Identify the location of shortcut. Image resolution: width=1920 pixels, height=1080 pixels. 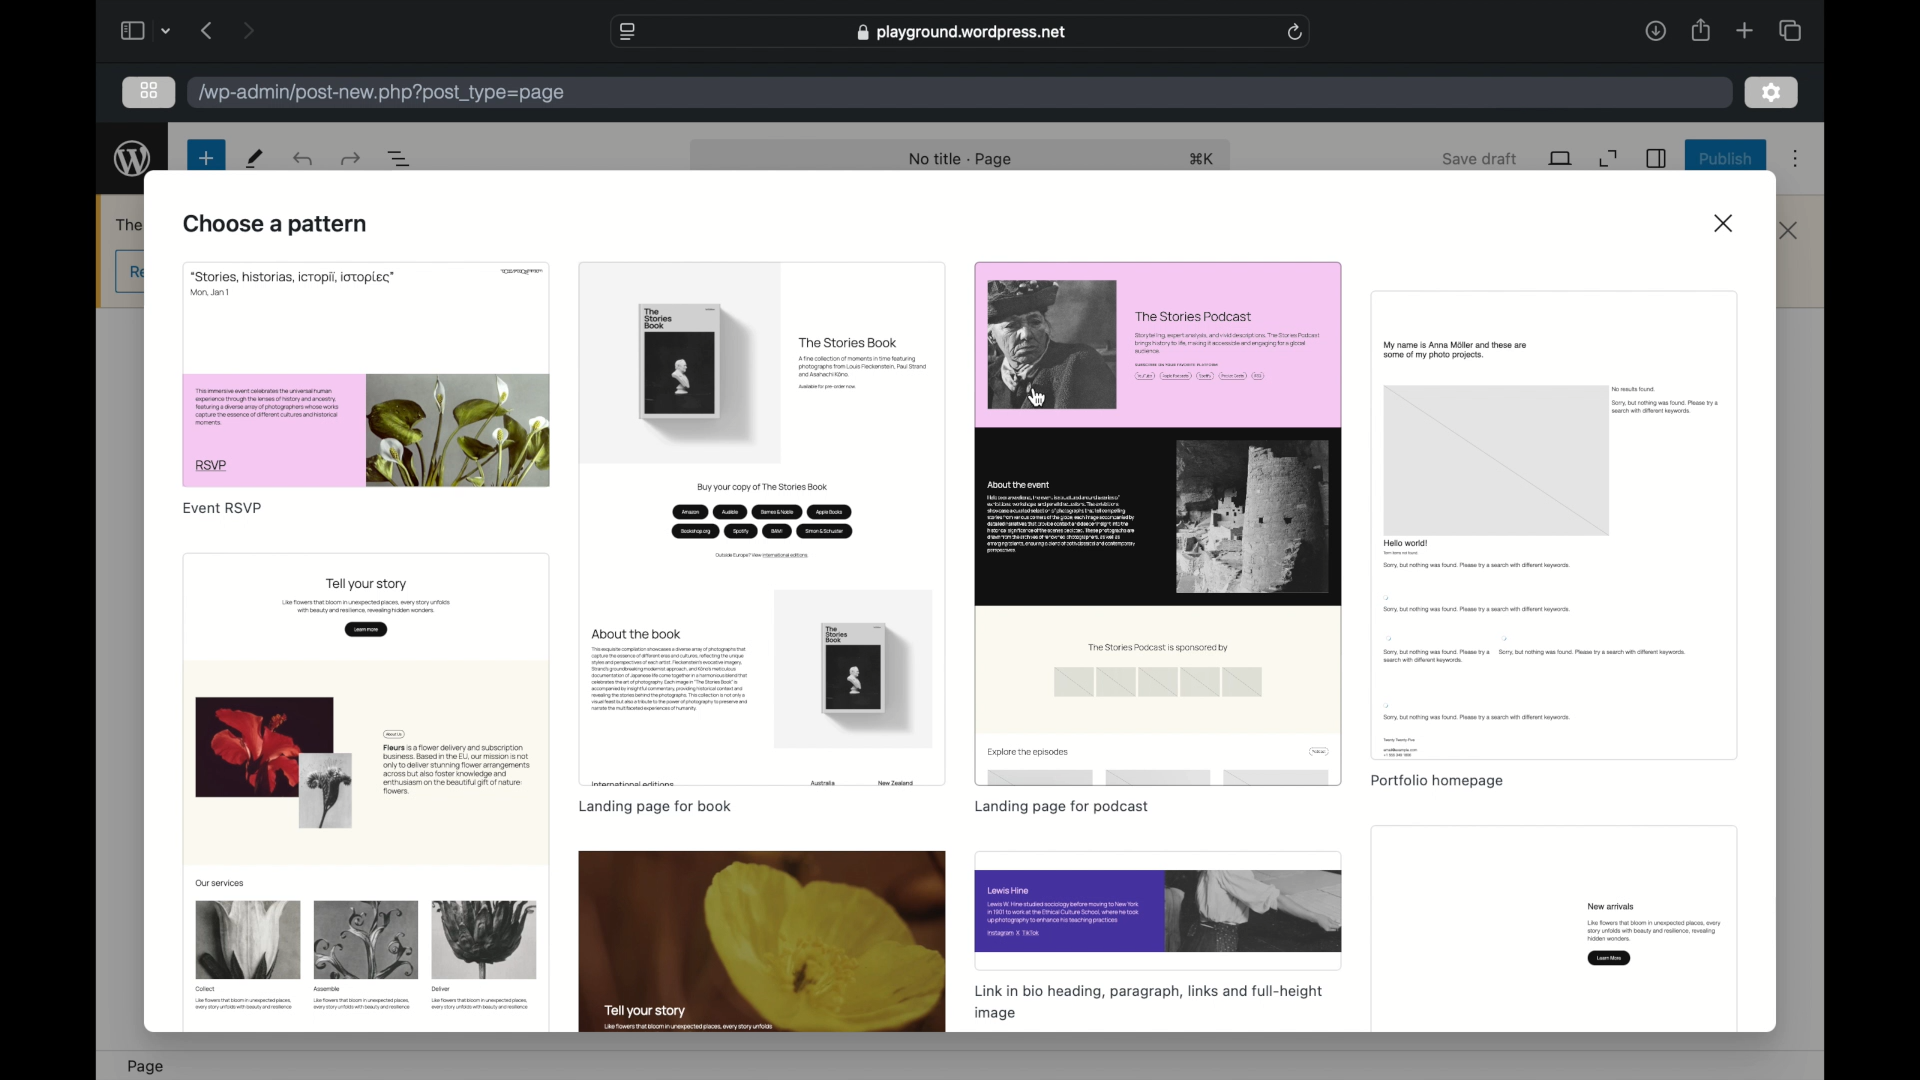
(1204, 160).